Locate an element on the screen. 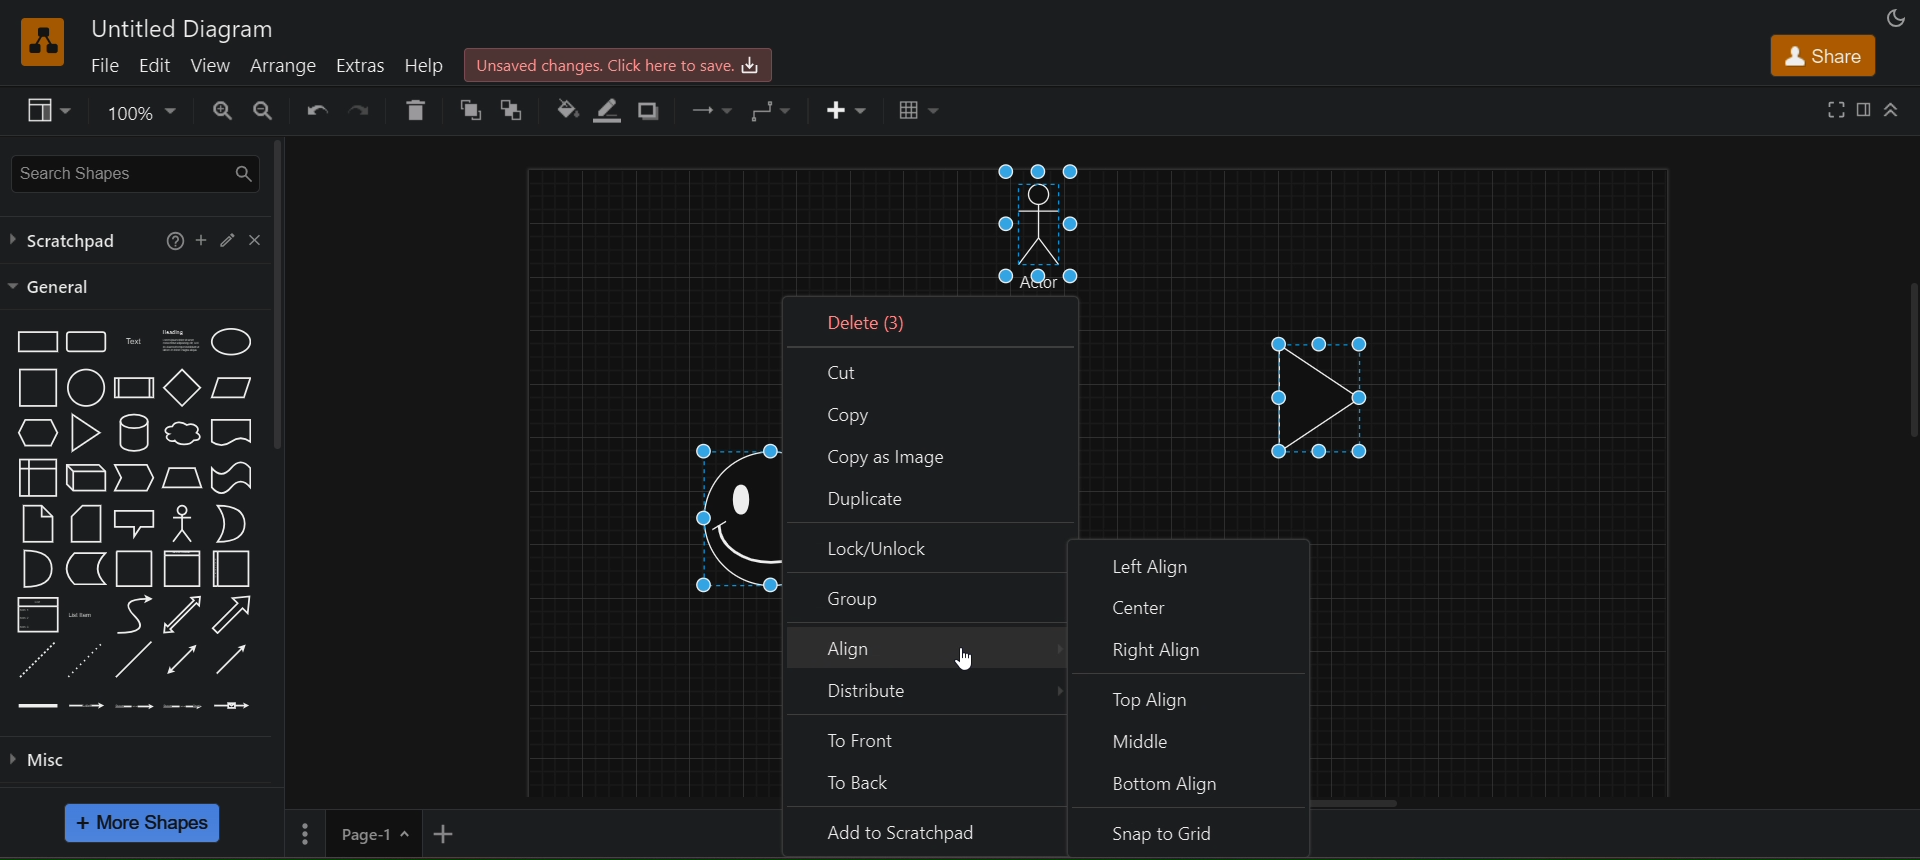 This screenshot has height=860, width=1920. to back is located at coordinates (520, 107).